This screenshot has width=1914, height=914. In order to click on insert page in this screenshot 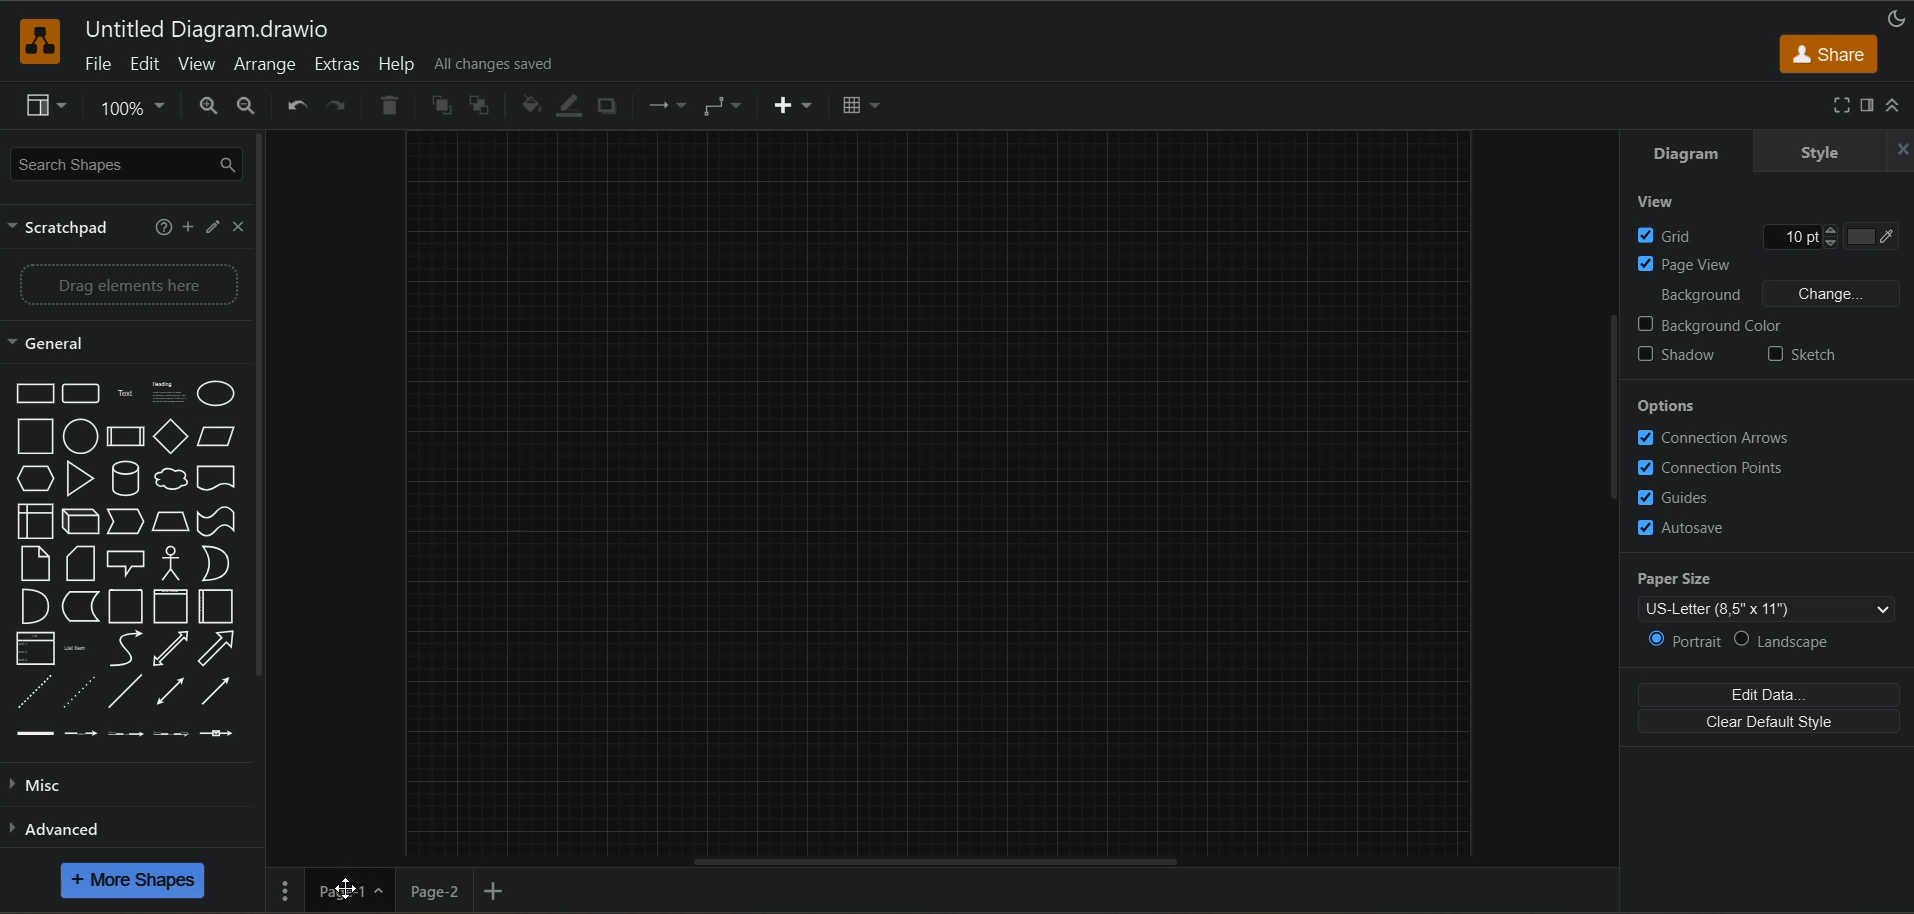, I will do `click(494, 890)`.